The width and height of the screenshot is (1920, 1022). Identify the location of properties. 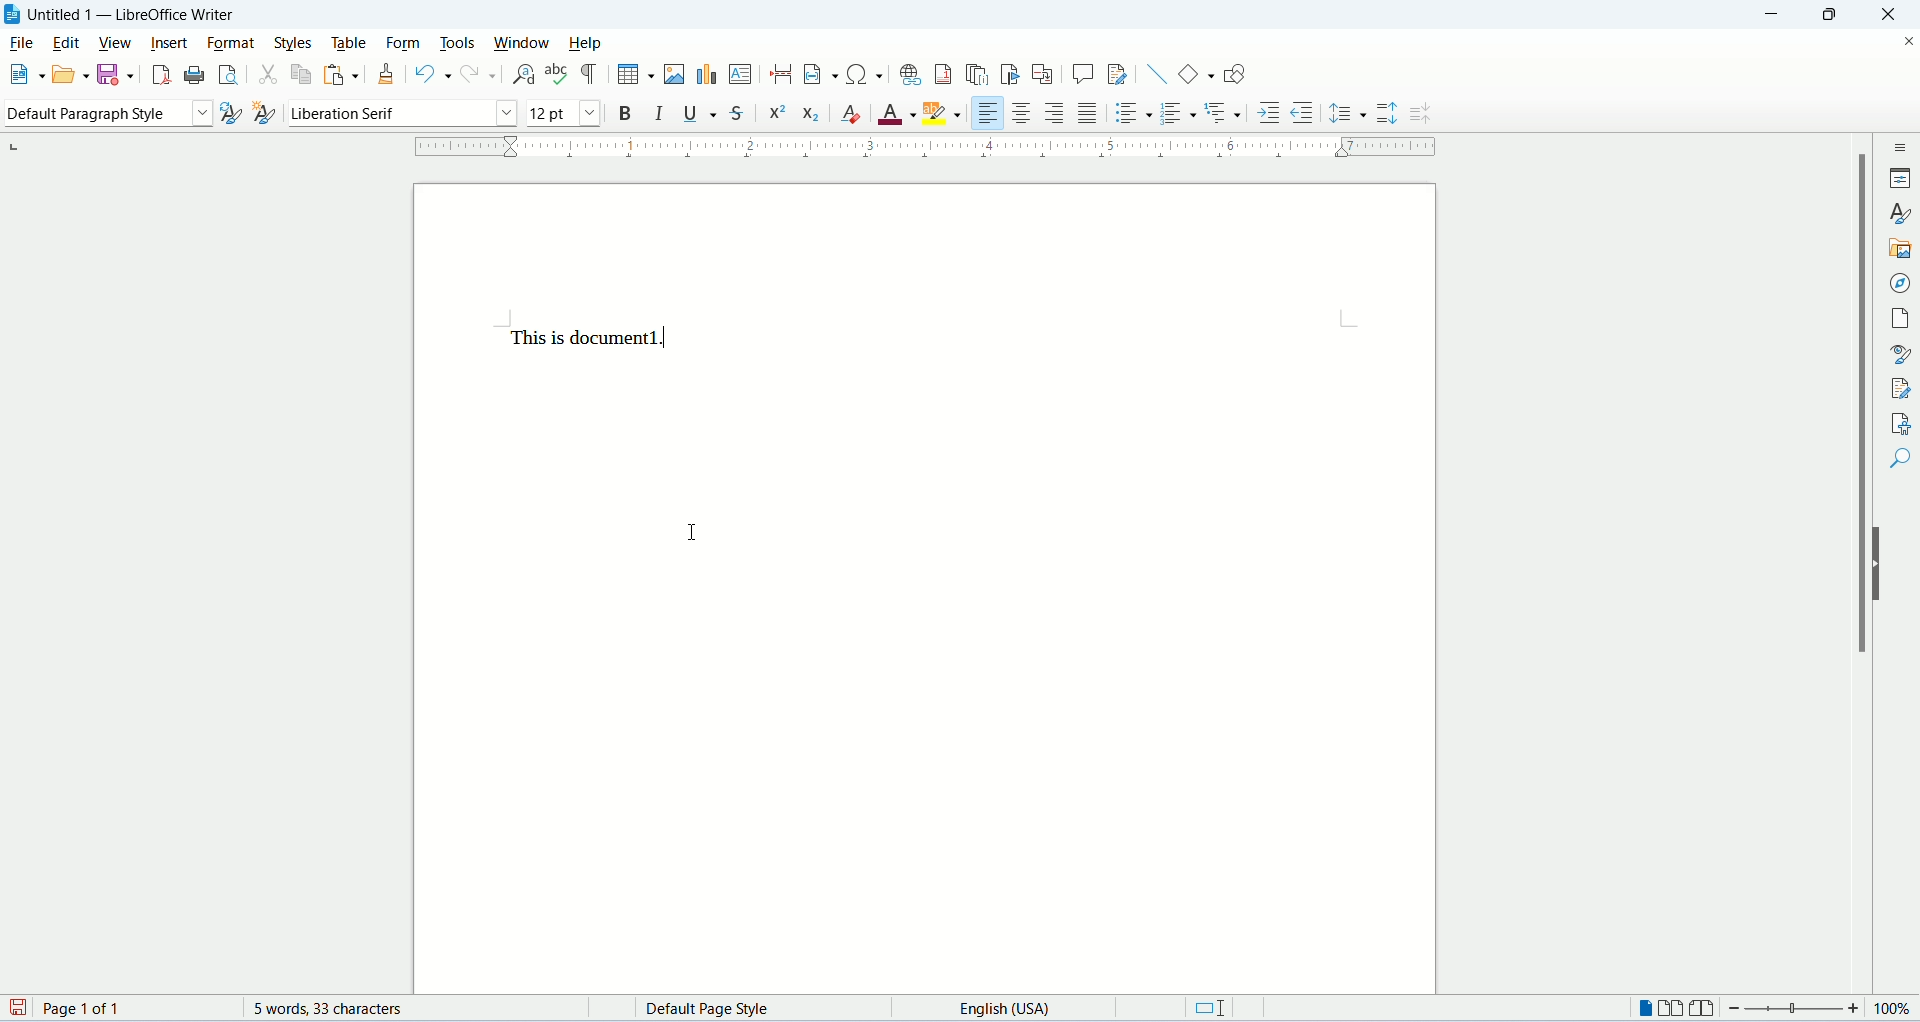
(1900, 178).